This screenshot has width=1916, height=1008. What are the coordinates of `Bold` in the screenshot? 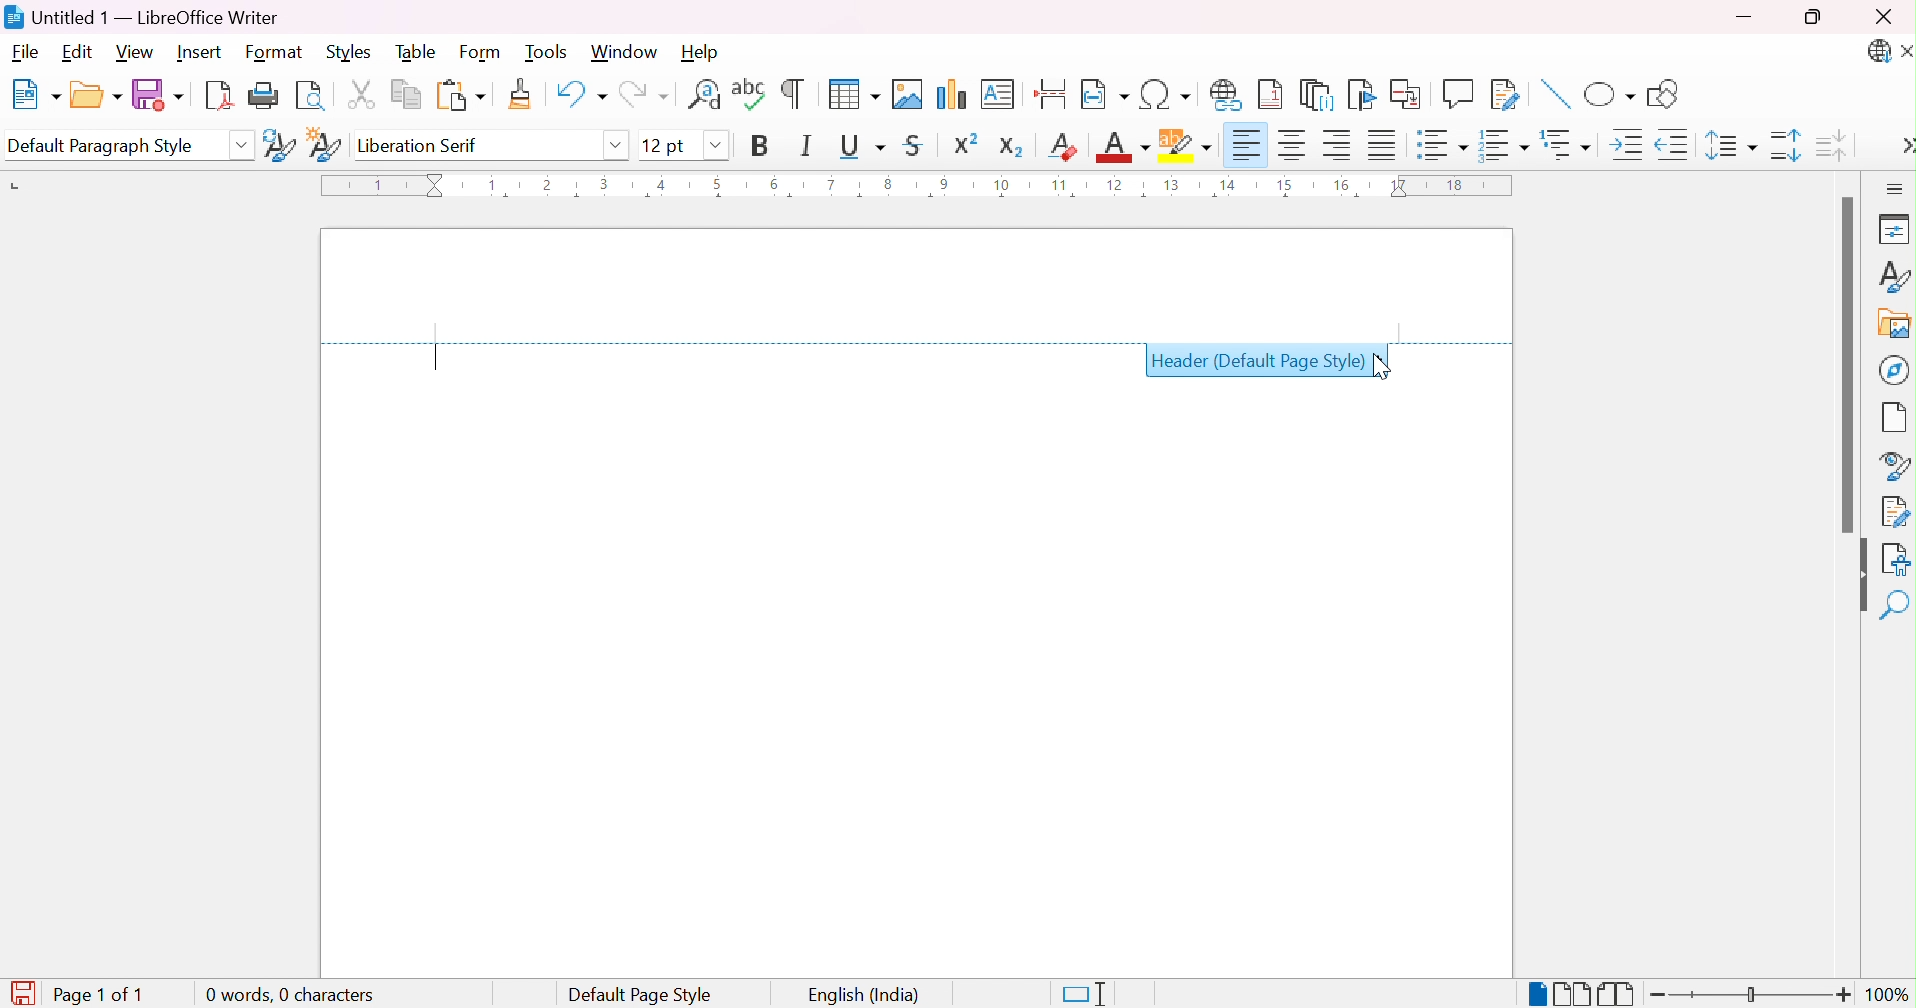 It's located at (763, 147).